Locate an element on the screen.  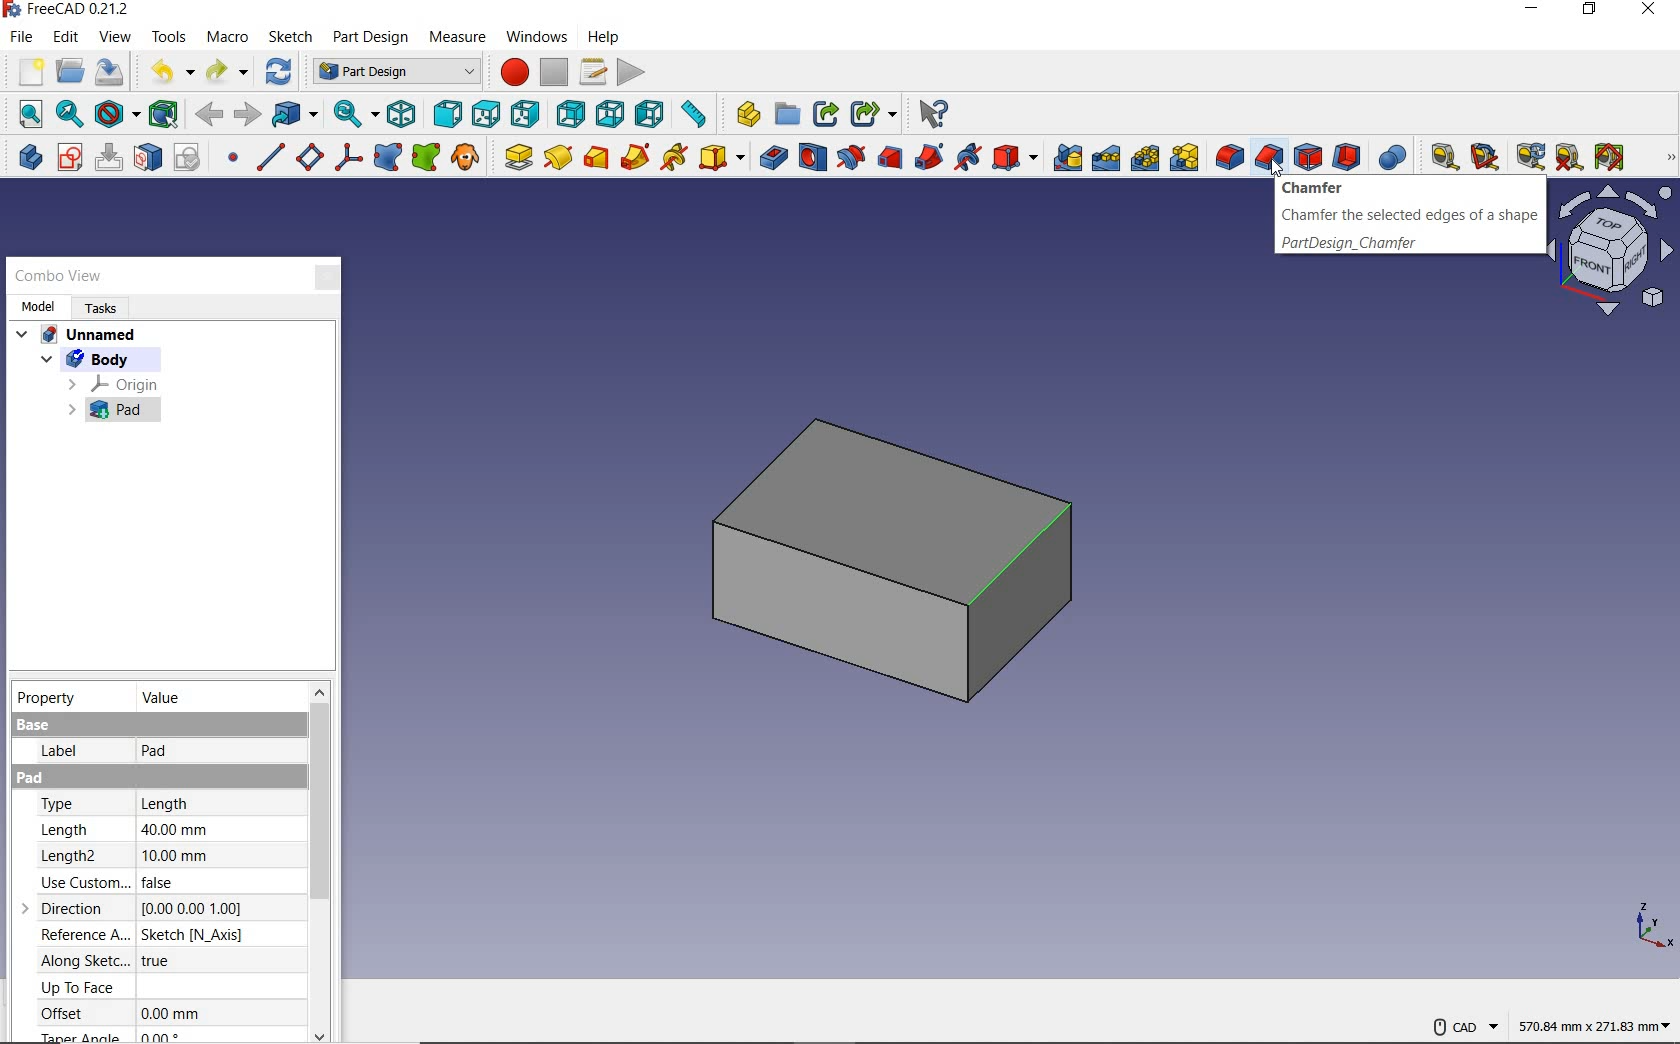
more tools is located at coordinates (1672, 158).